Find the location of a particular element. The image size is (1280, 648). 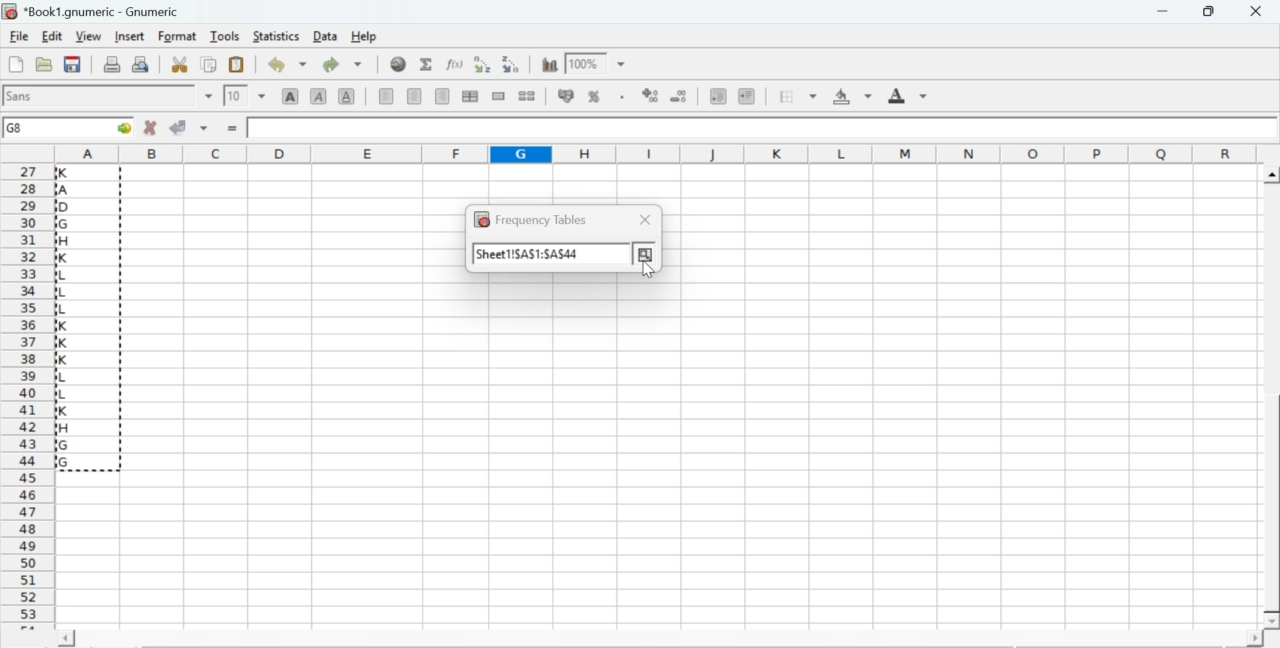

redo is located at coordinates (342, 64).